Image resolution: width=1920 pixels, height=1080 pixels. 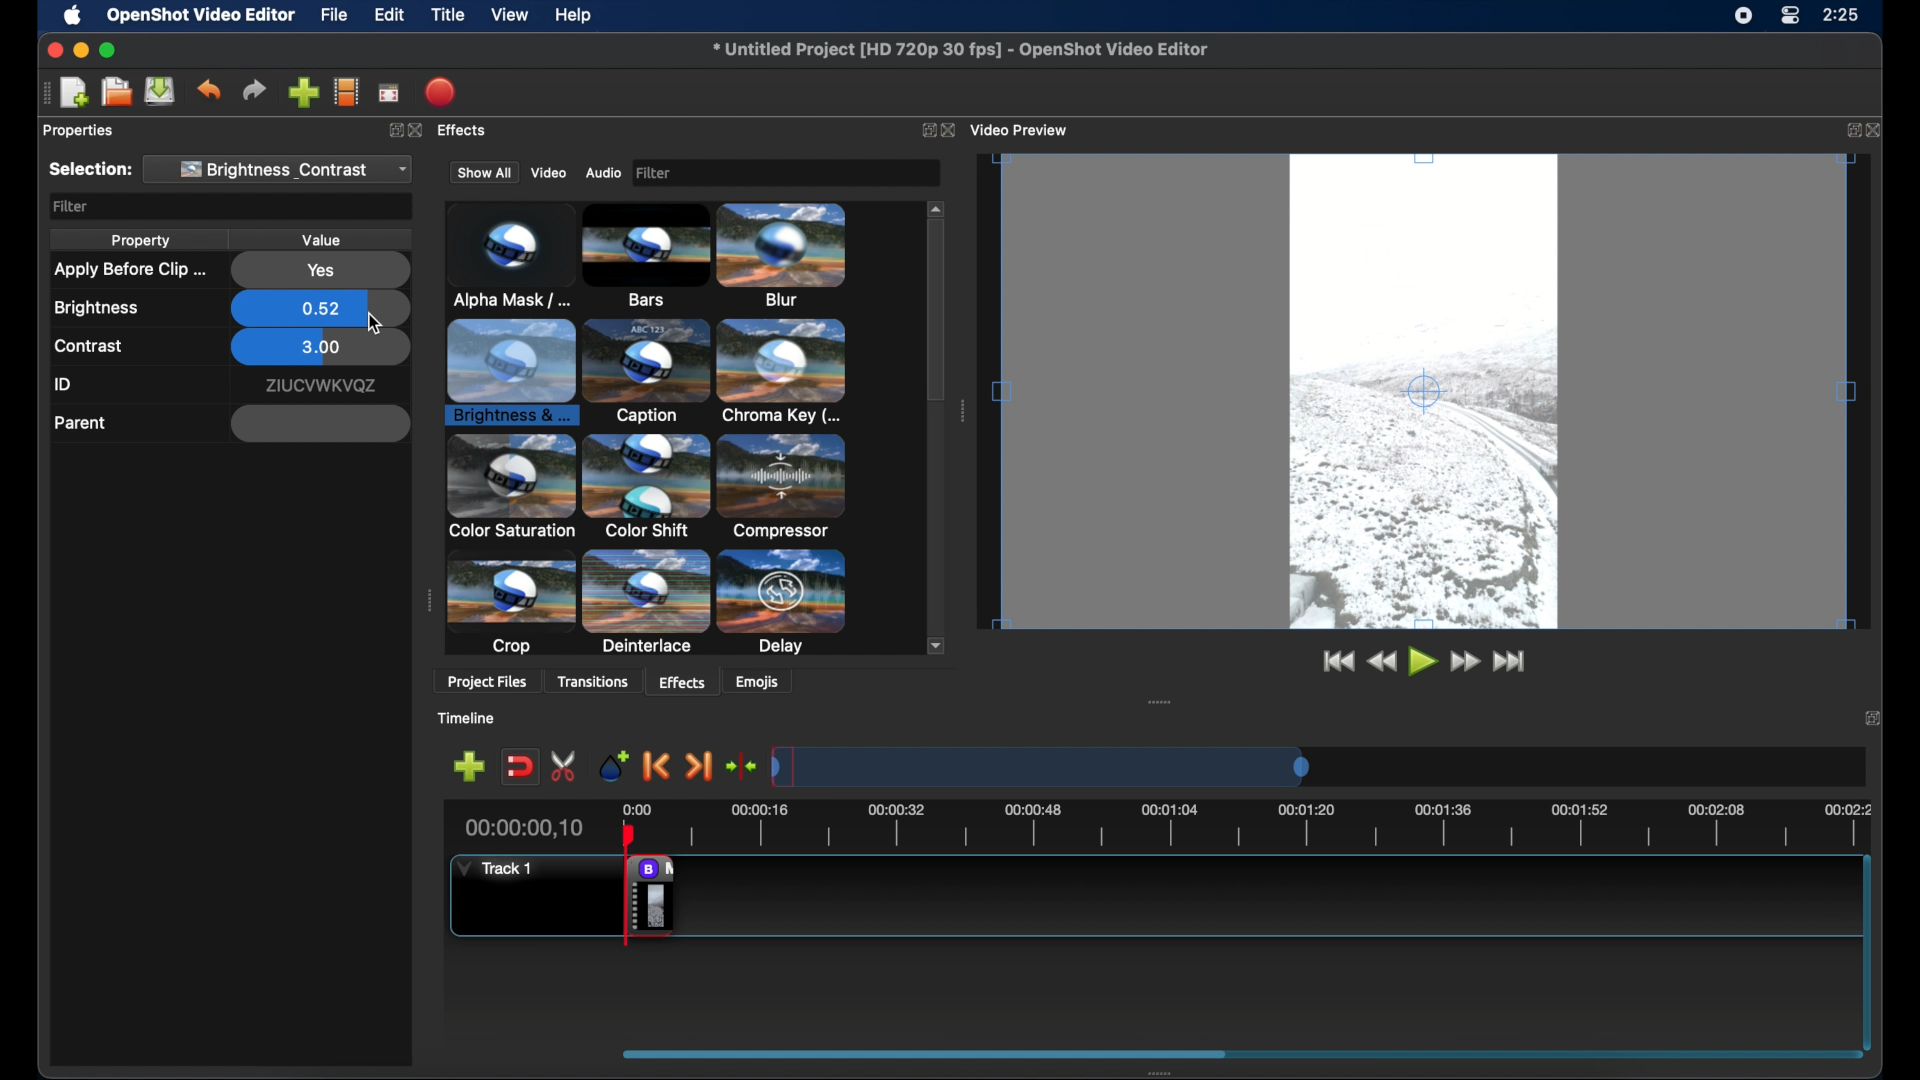 What do you see at coordinates (960, 50) in the screenshot?
I see `file name` at bounding box center [960, 50].